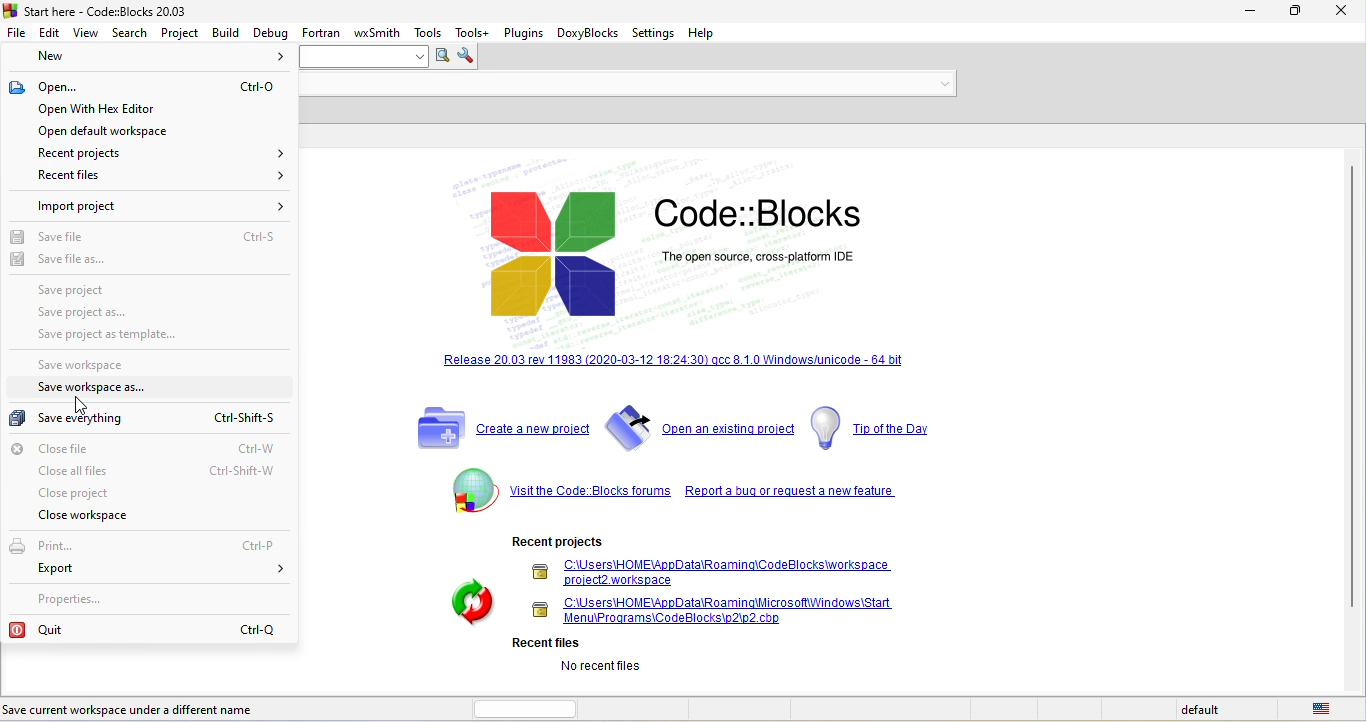 This screenshot has height=722, width=1366. Describe the element at coordinates (1298, 13) in the screenshot. I see `maximize` at that location.